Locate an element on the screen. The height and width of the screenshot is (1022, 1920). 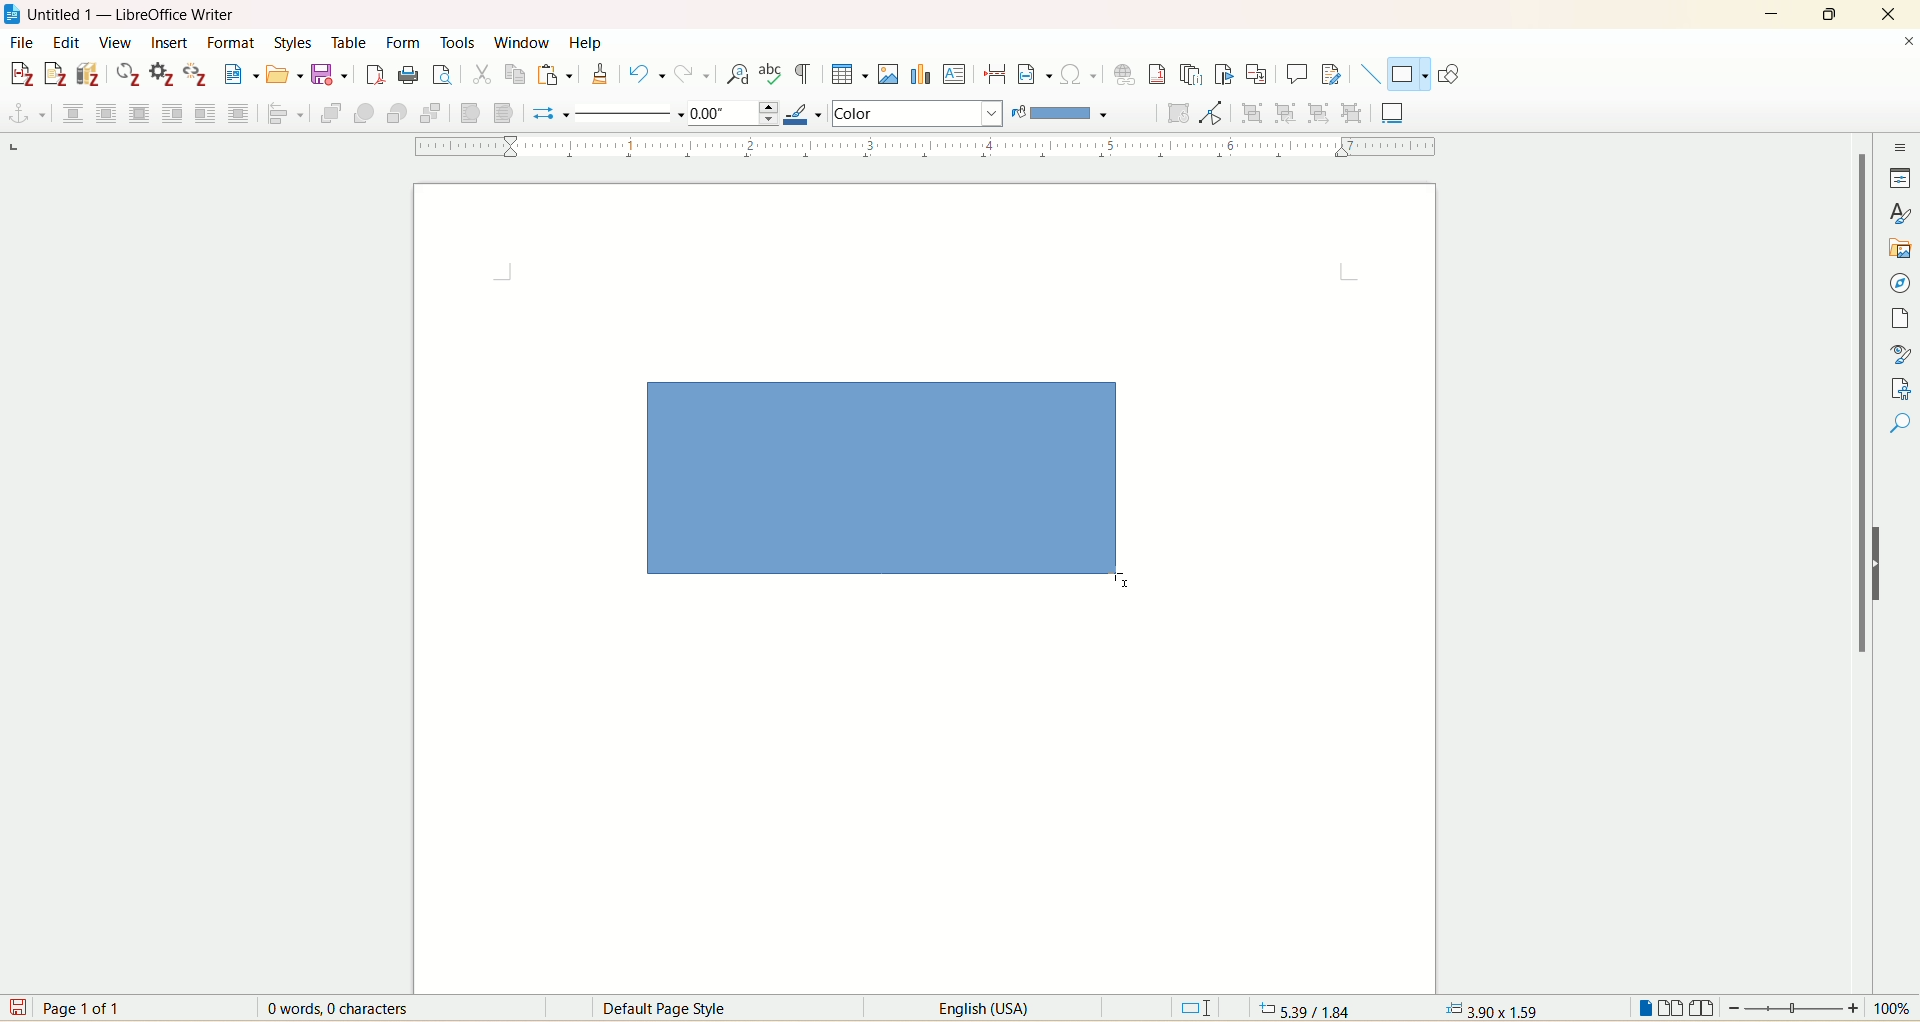
help is located at coordinates (585, 42).